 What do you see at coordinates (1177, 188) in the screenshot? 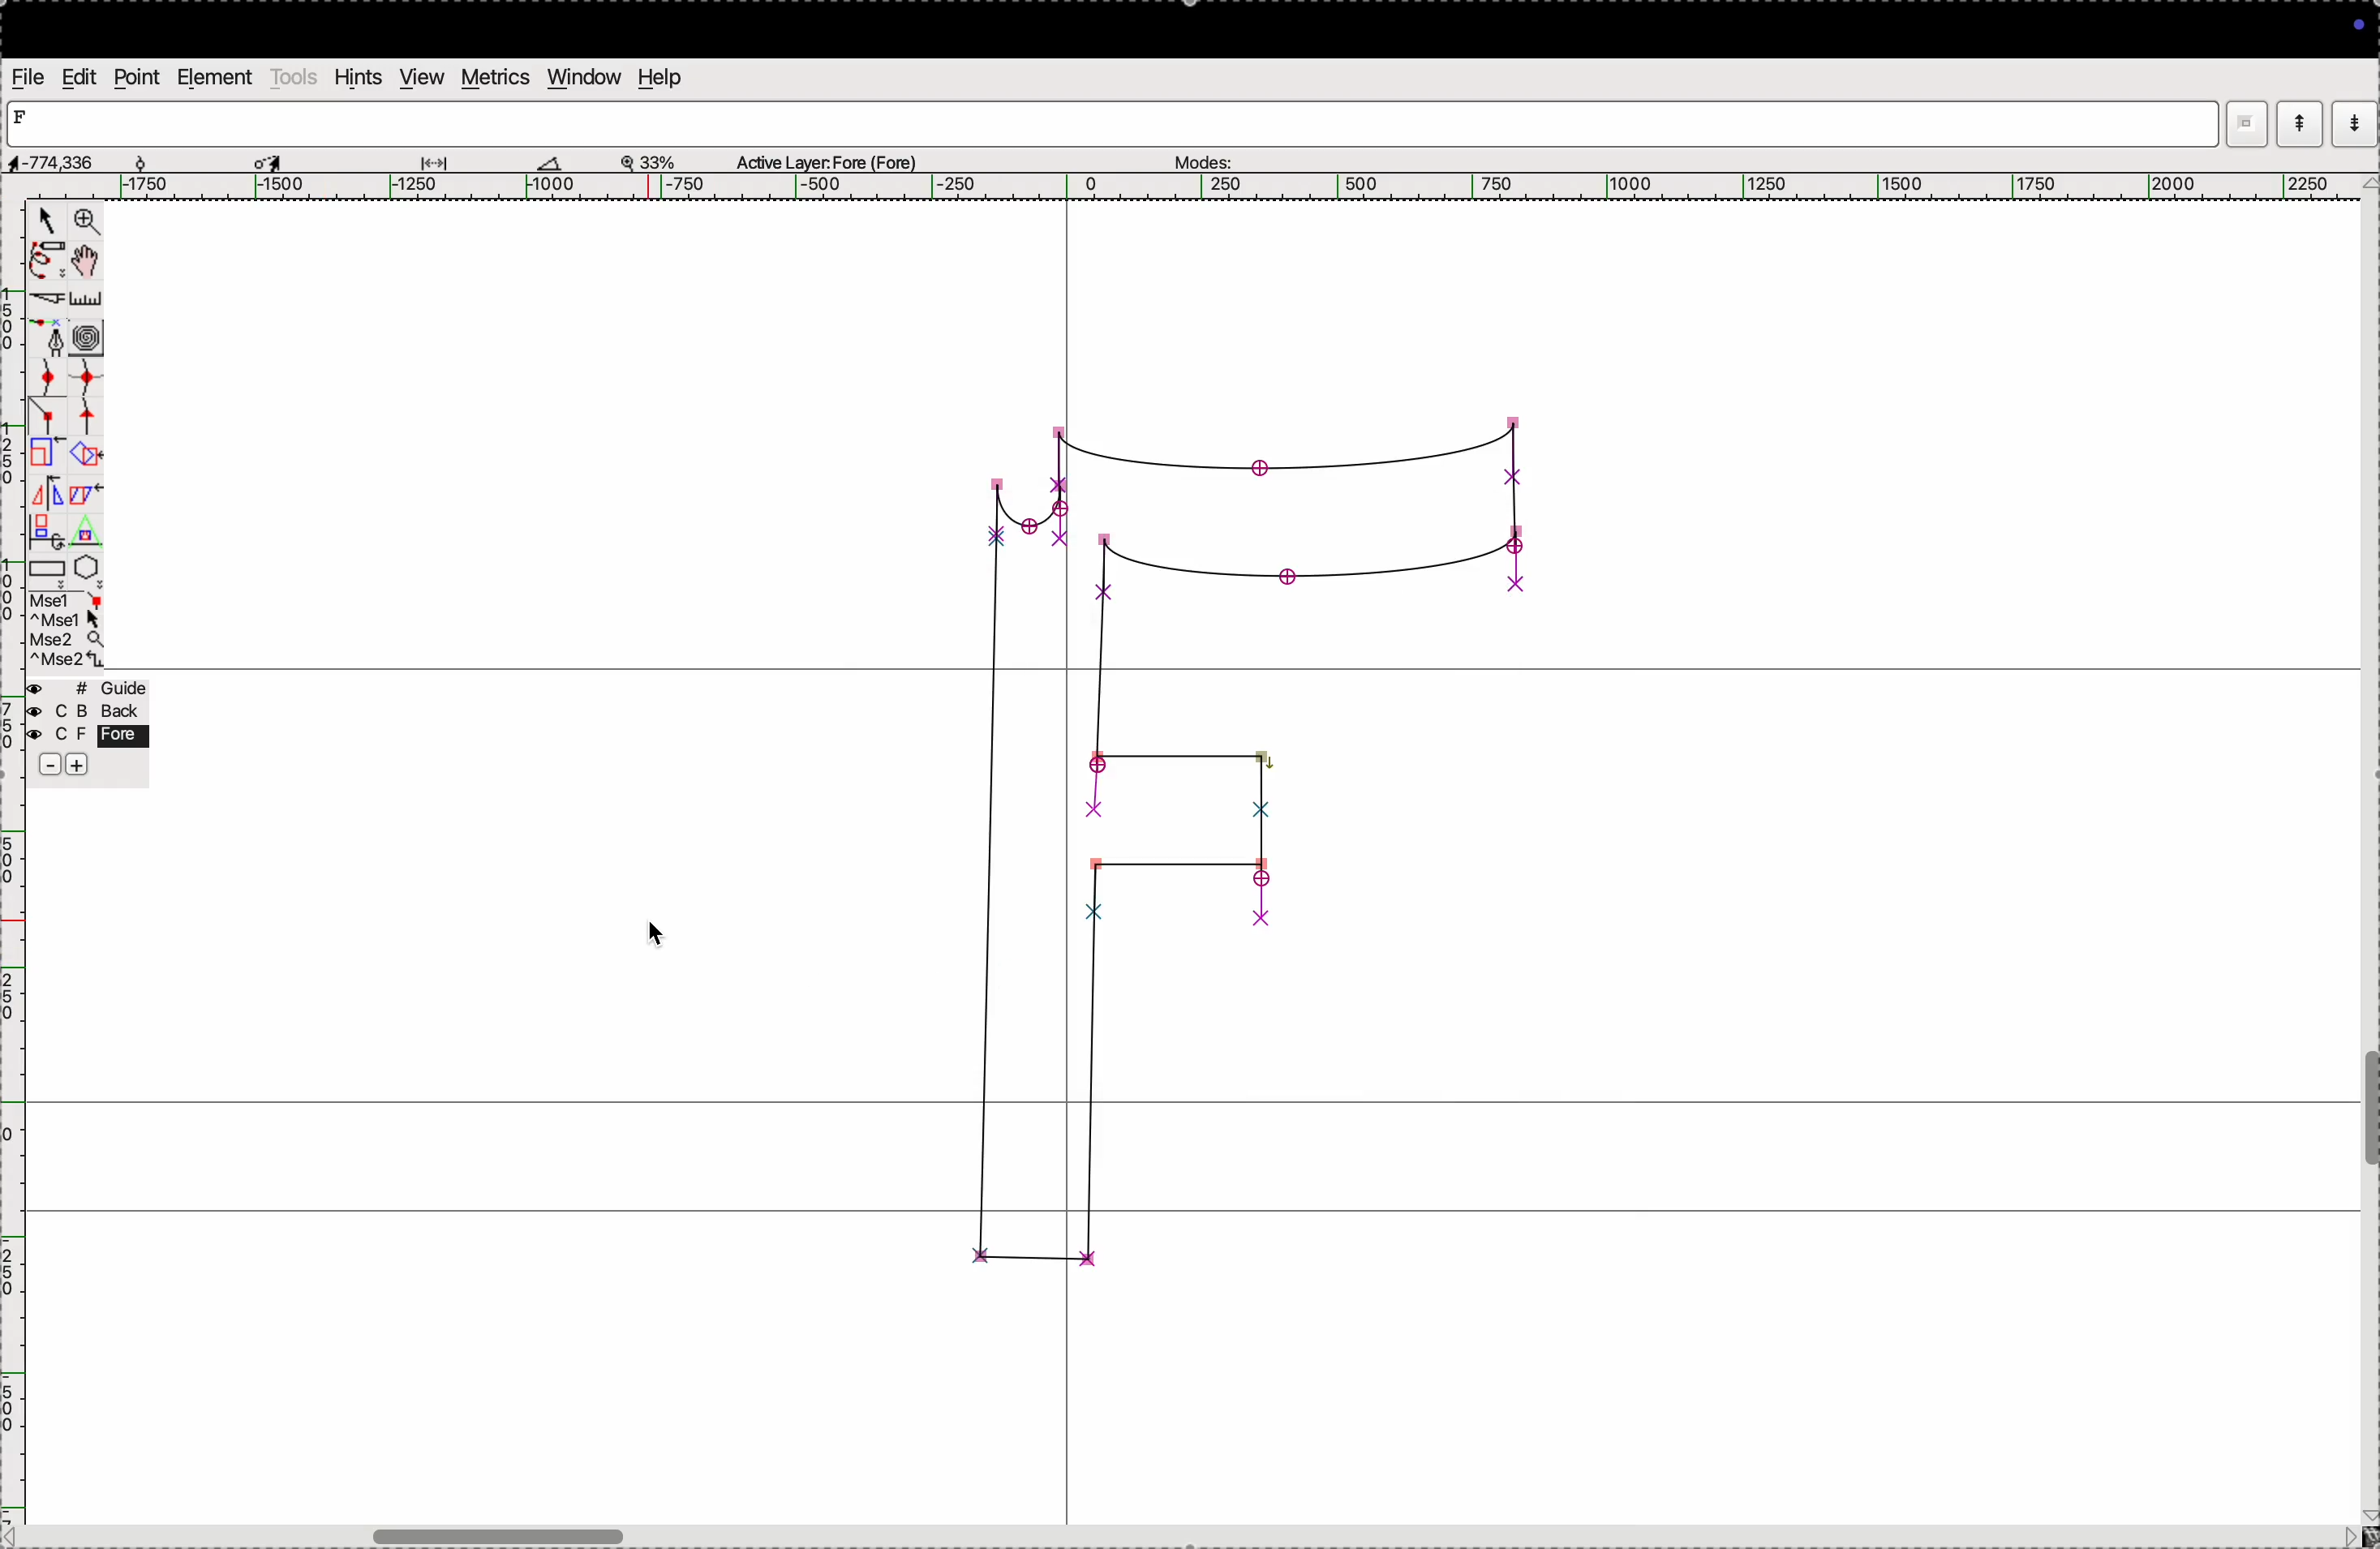
I see `horizontal scale` at bounding box center [1177, 188].